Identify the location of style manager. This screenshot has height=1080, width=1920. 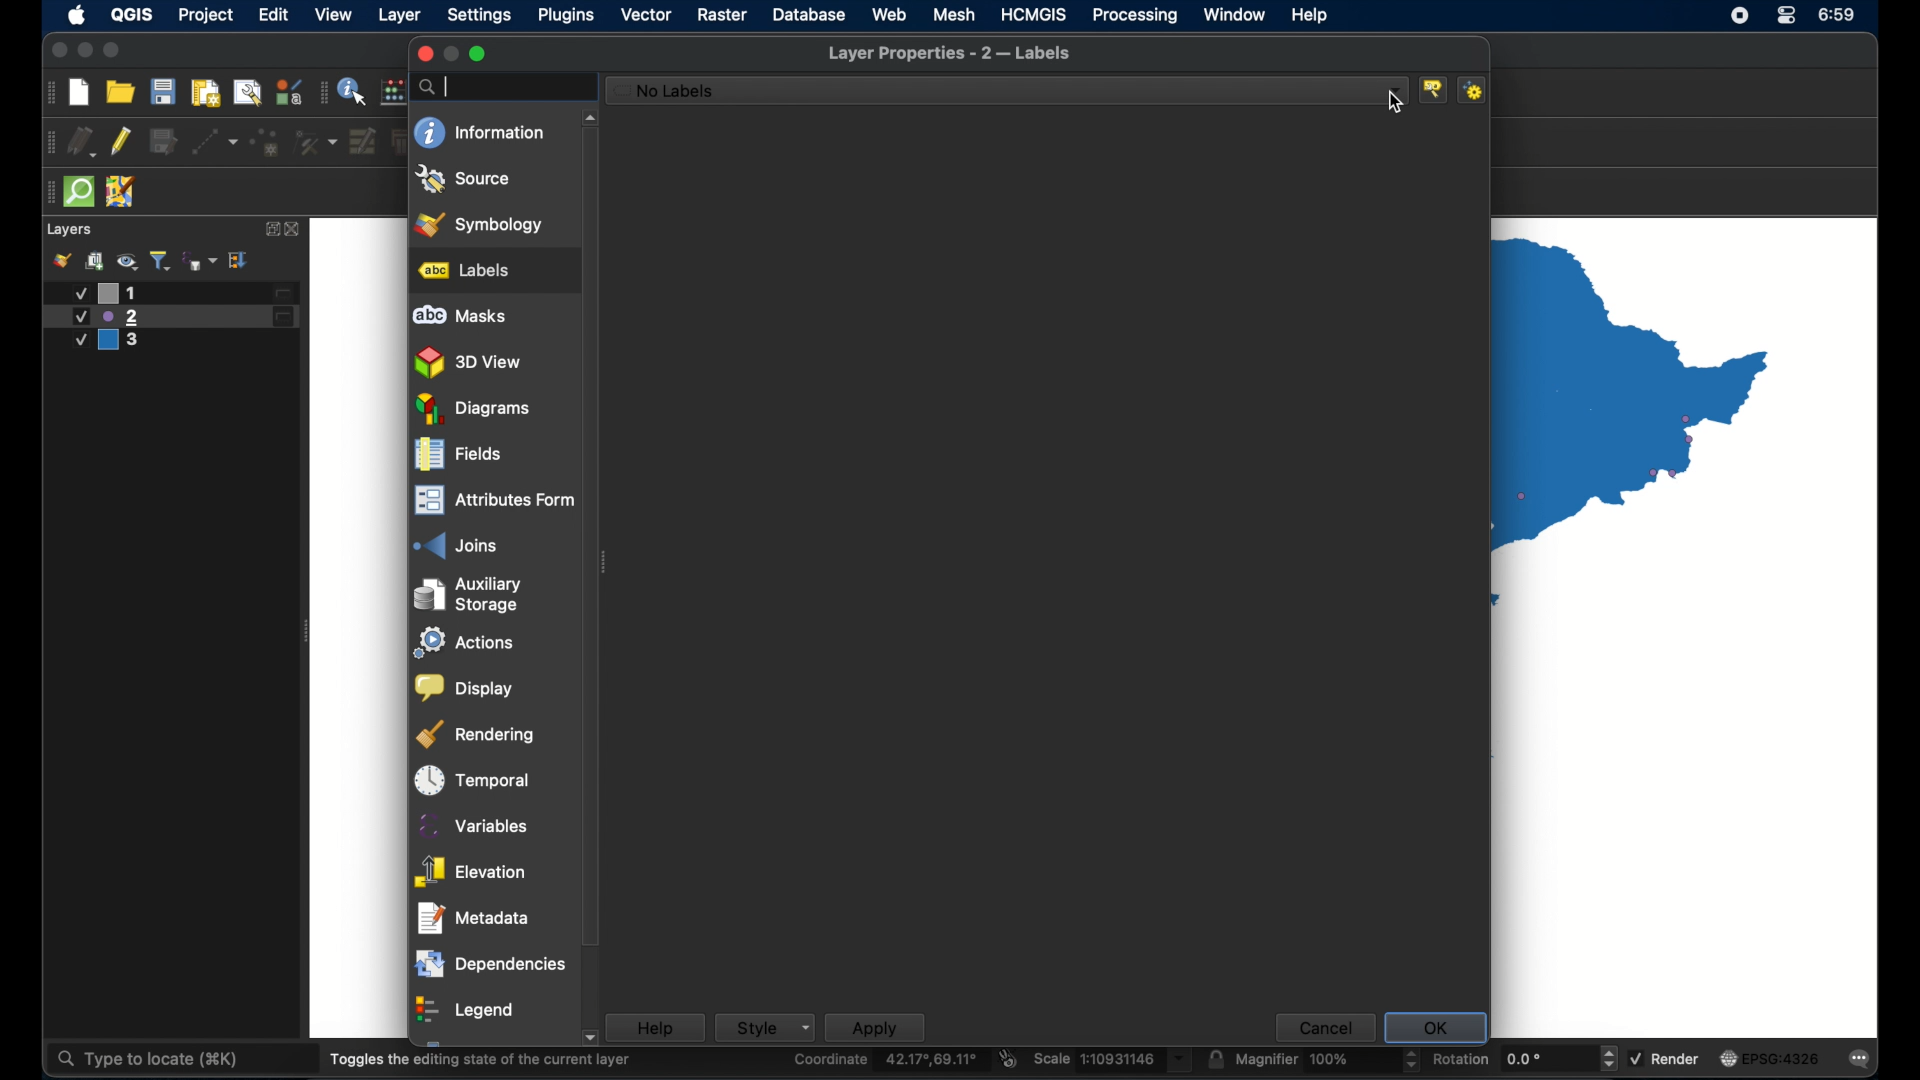
(289, 91).